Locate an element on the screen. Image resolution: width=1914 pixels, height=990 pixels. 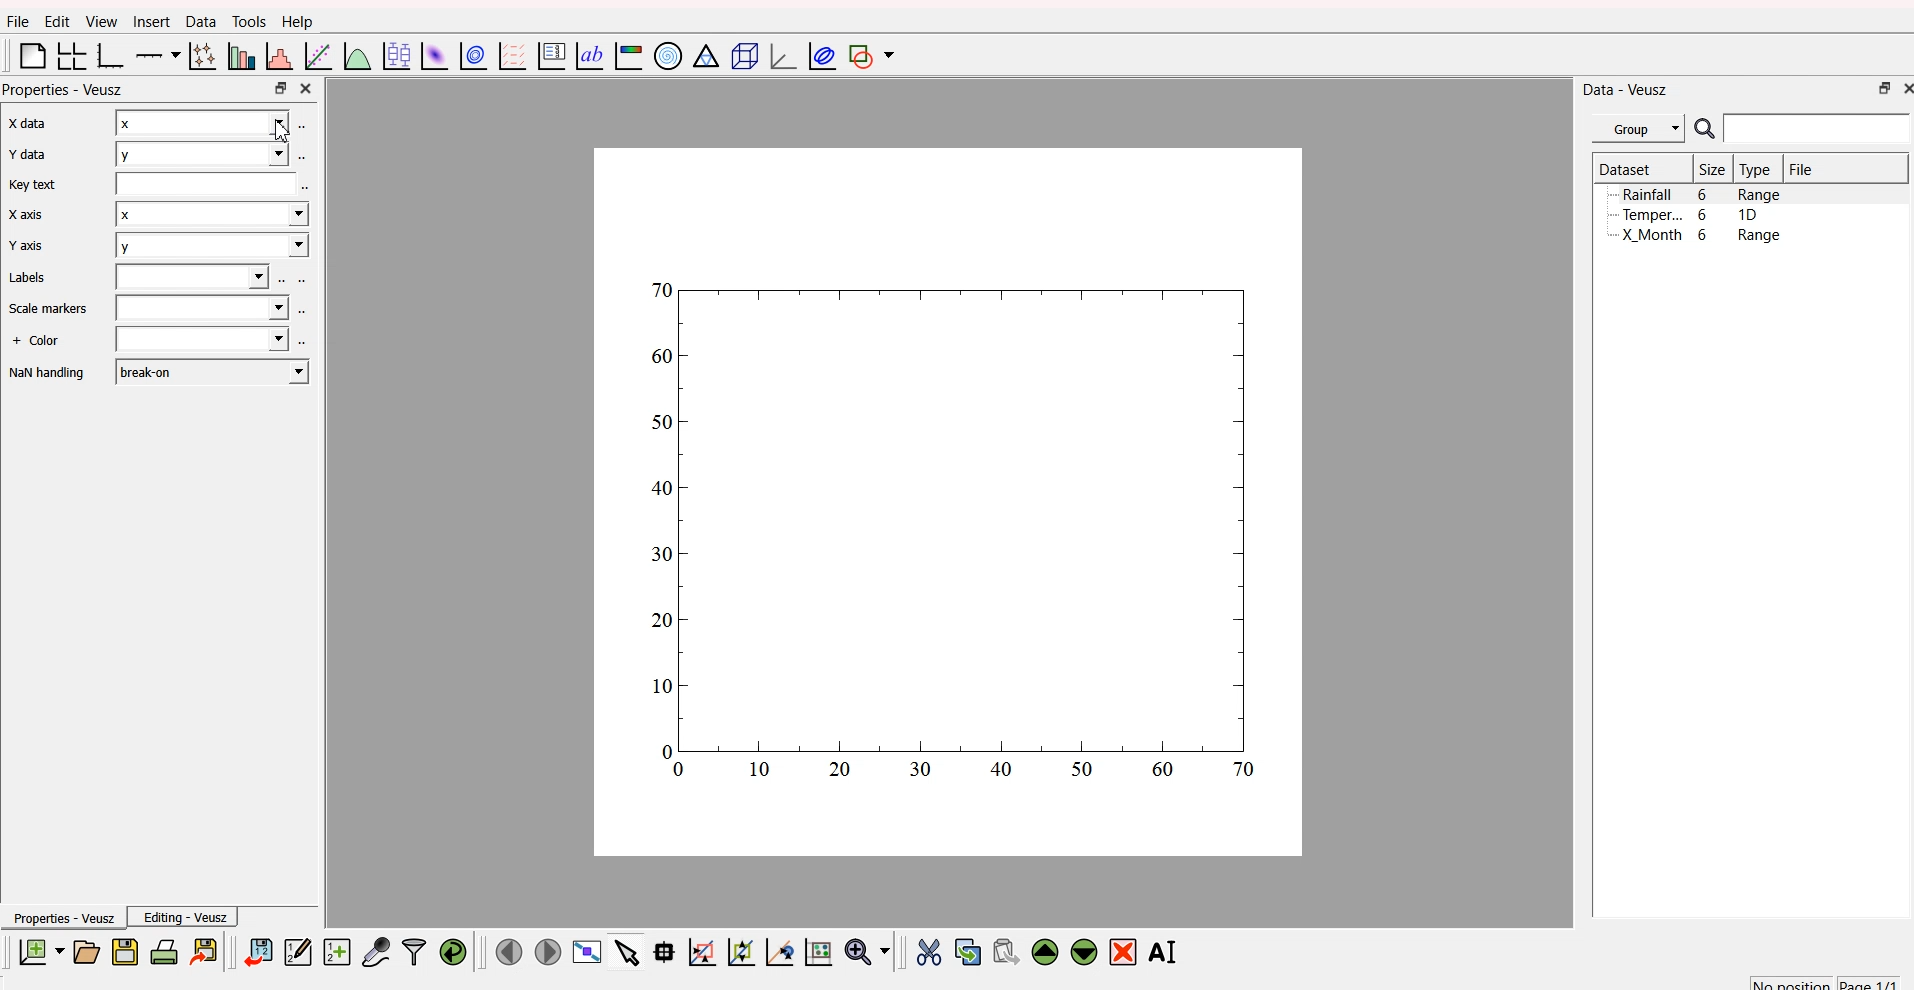
plot key is located at coordinates (550, 57).